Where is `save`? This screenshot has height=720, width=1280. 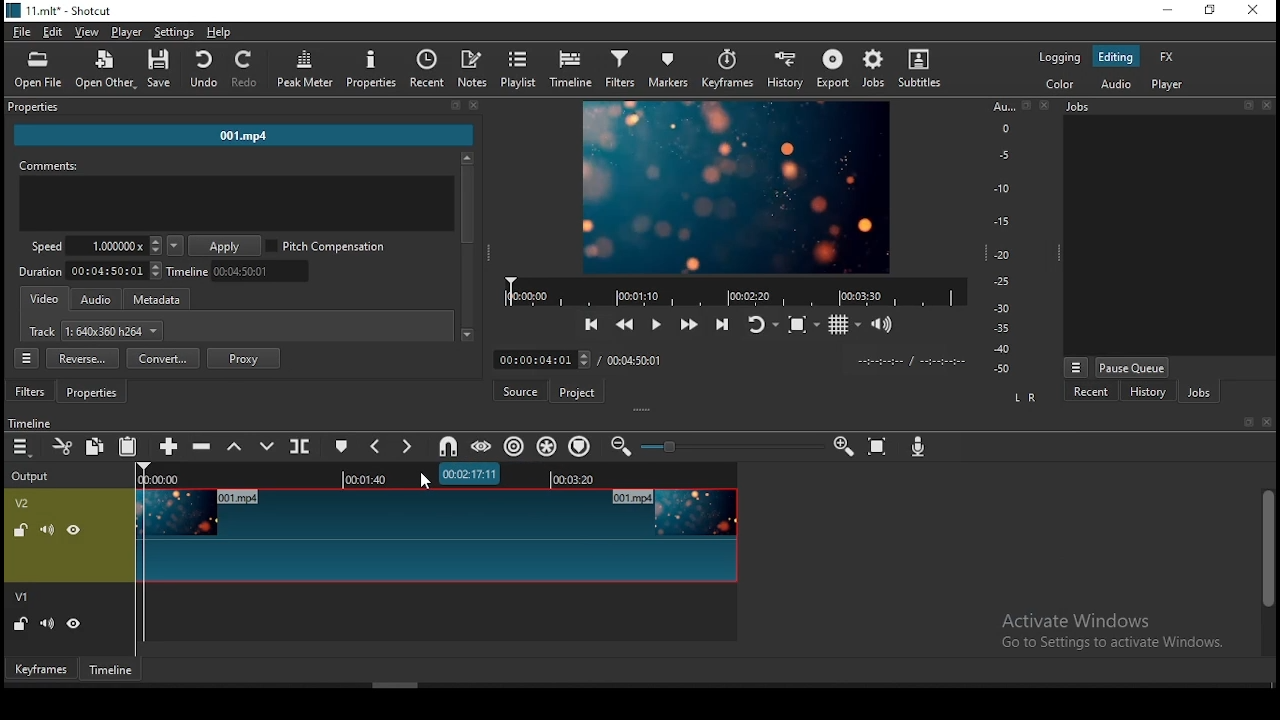 save is located at coordinates (159, 68).